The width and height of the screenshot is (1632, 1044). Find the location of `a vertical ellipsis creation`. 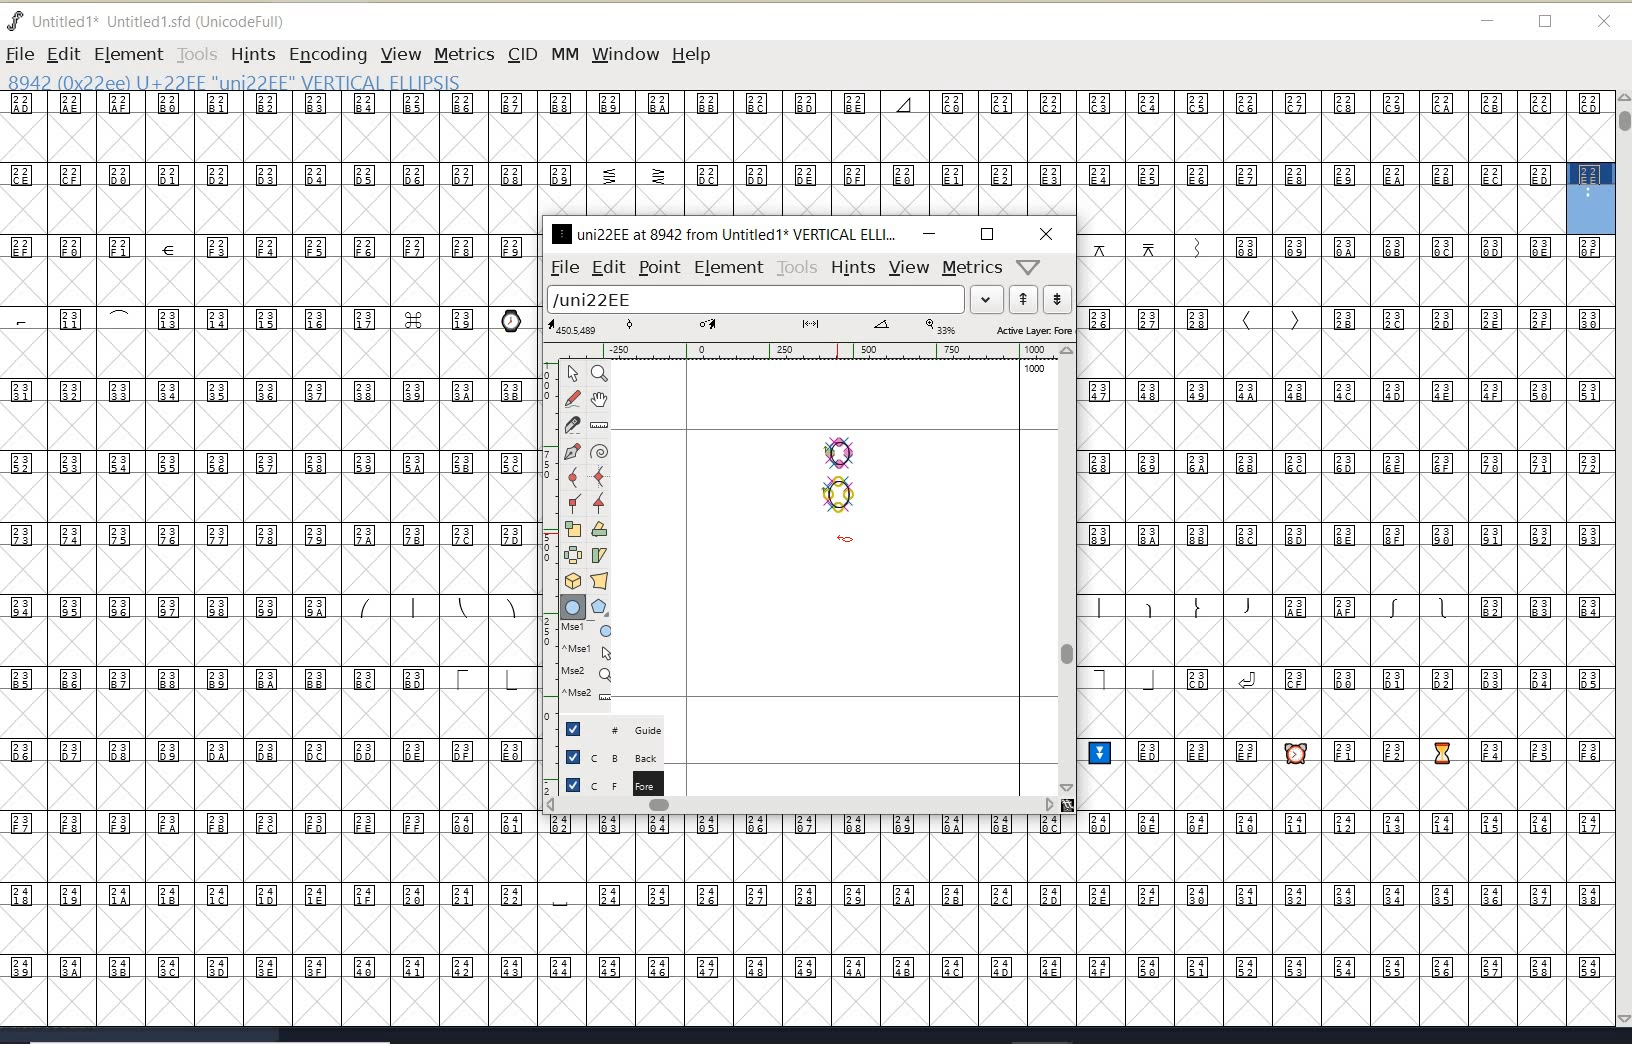

a vertical ellipsis creation is located at coordinates (838, 493).